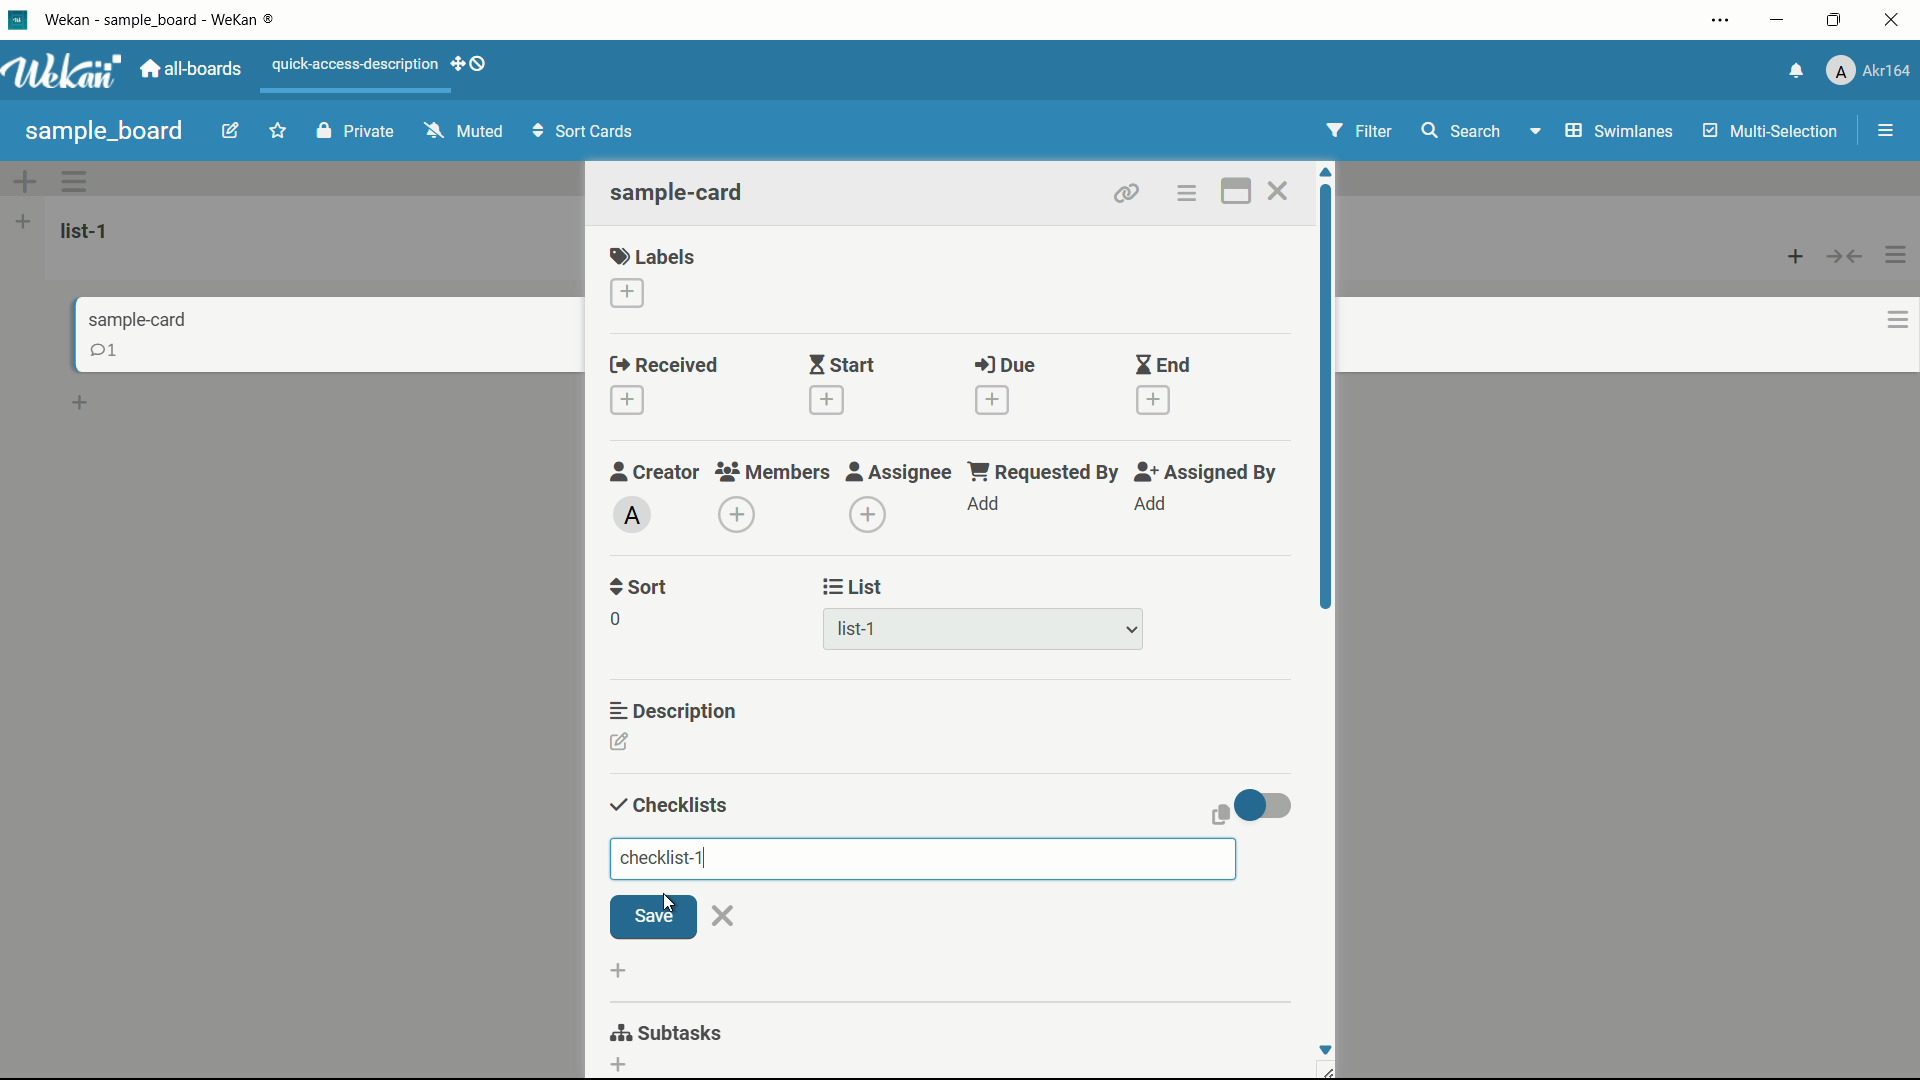  What do you see at coordinates (1890, 316) in the screenshot?
I see `options` at bounding box center [1890, 316].